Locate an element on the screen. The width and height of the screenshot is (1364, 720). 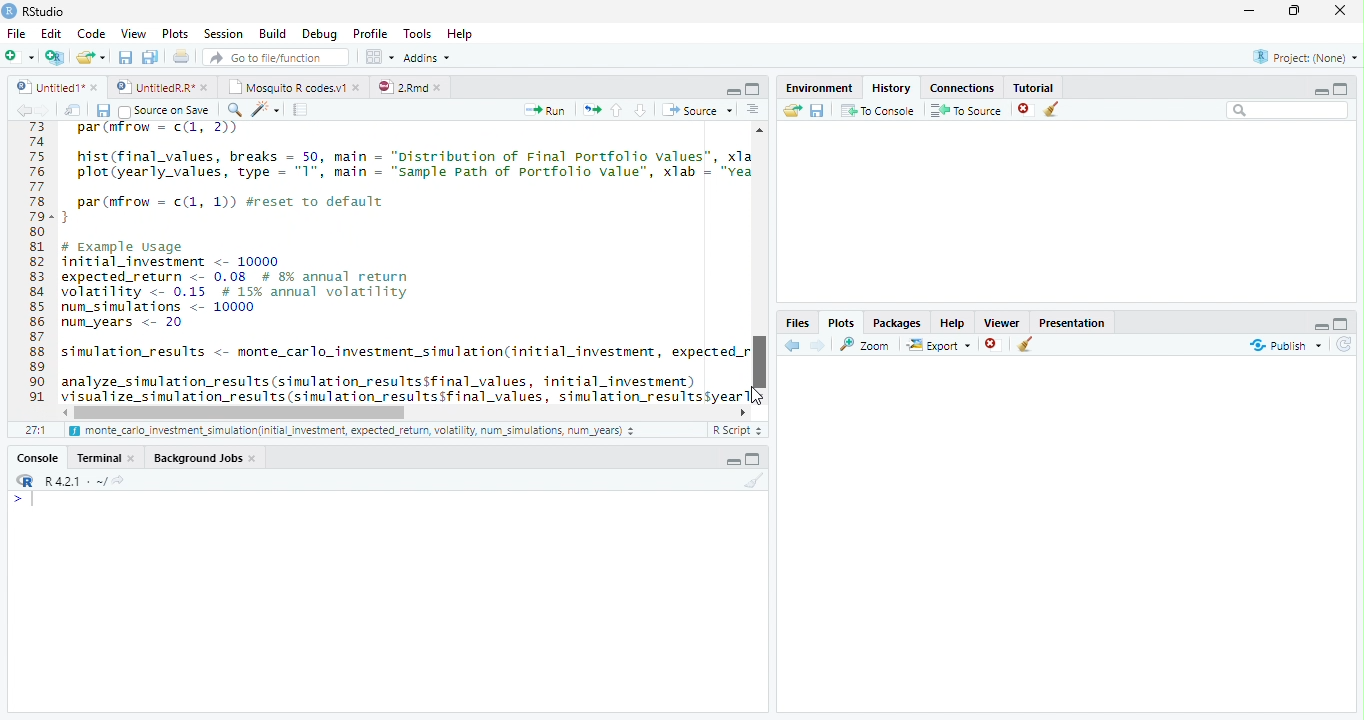
Compile Report is located at coordinates (303, 110).